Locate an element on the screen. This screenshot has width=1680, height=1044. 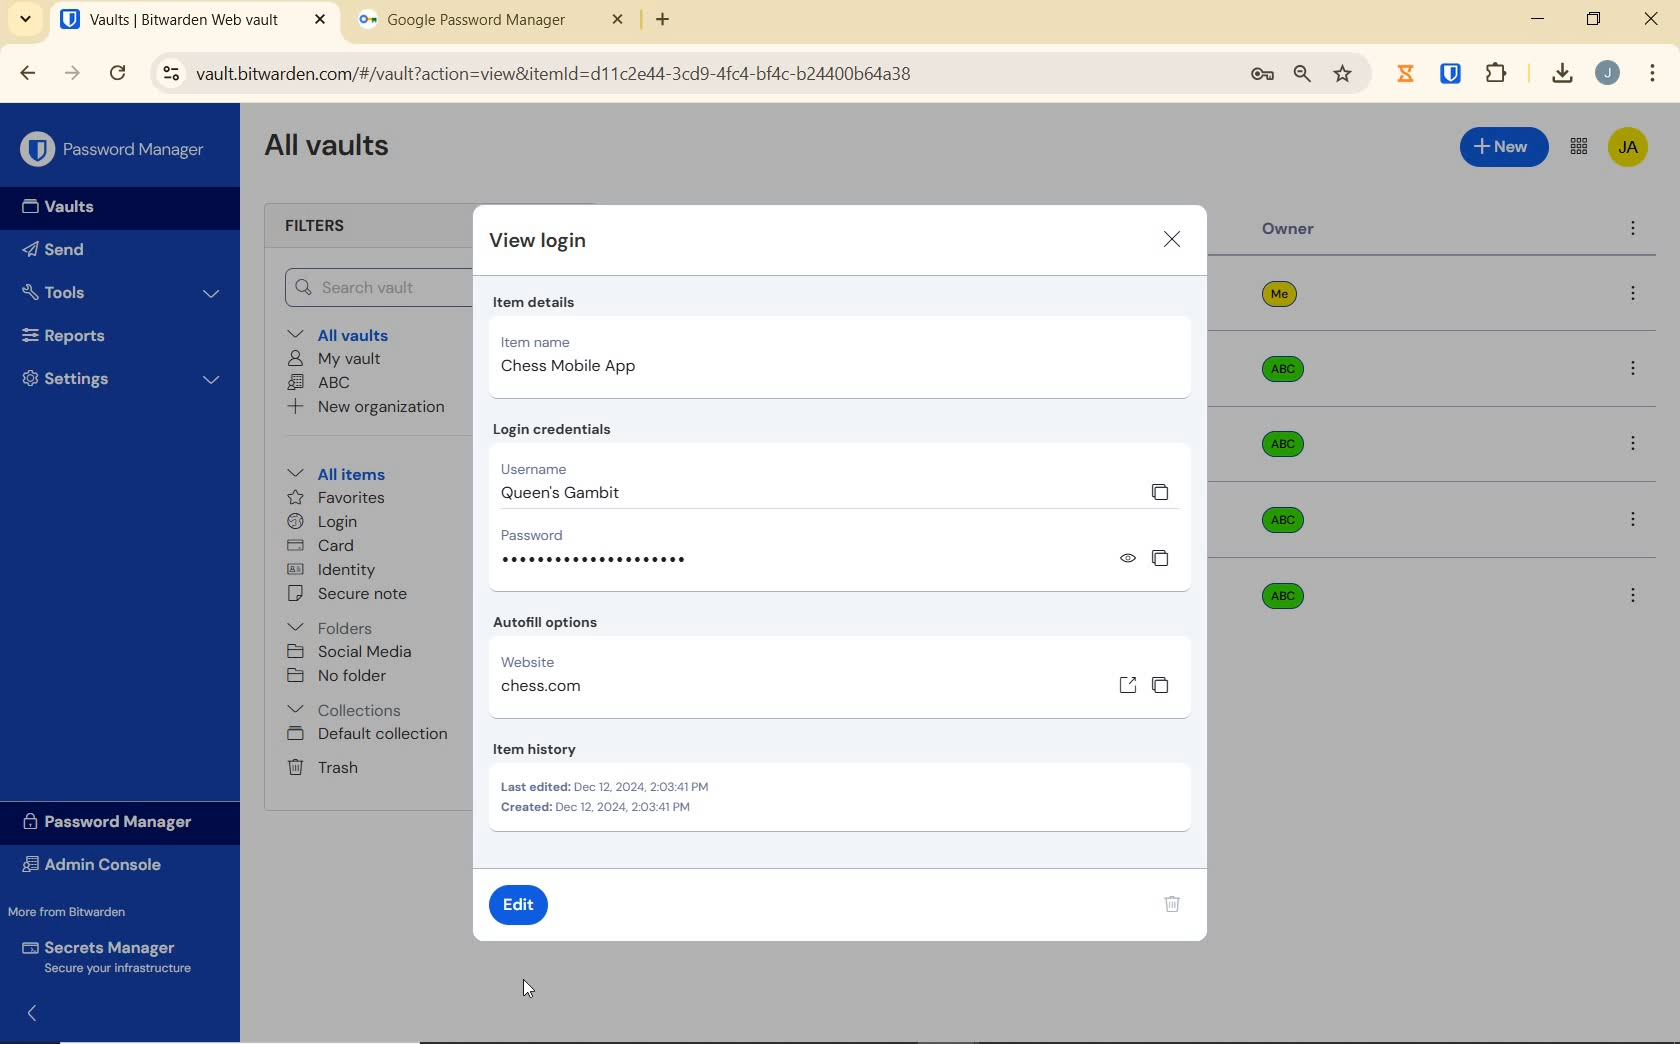
Owner organization is located at coordinates (1290, 302).